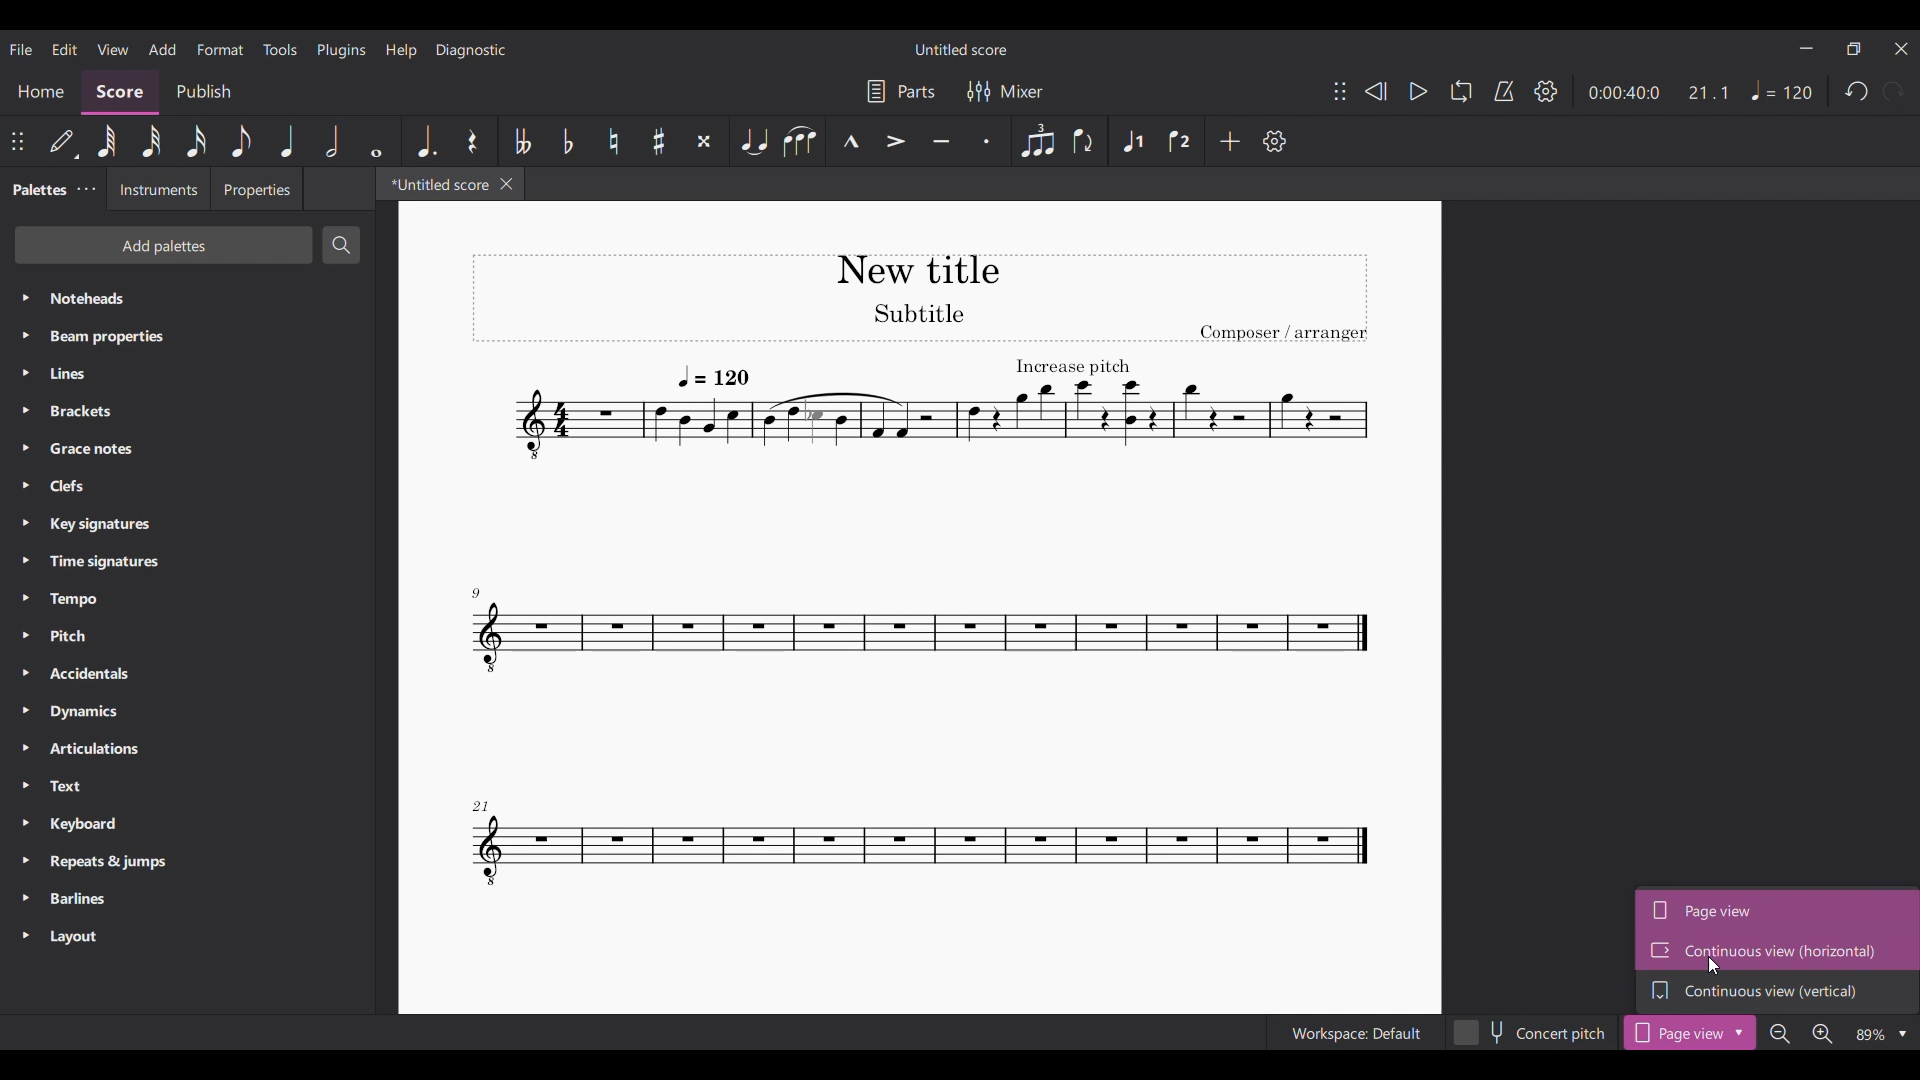 This screenshot has width=1920, height=1080. I want to click on File menu, so click(21, 49).